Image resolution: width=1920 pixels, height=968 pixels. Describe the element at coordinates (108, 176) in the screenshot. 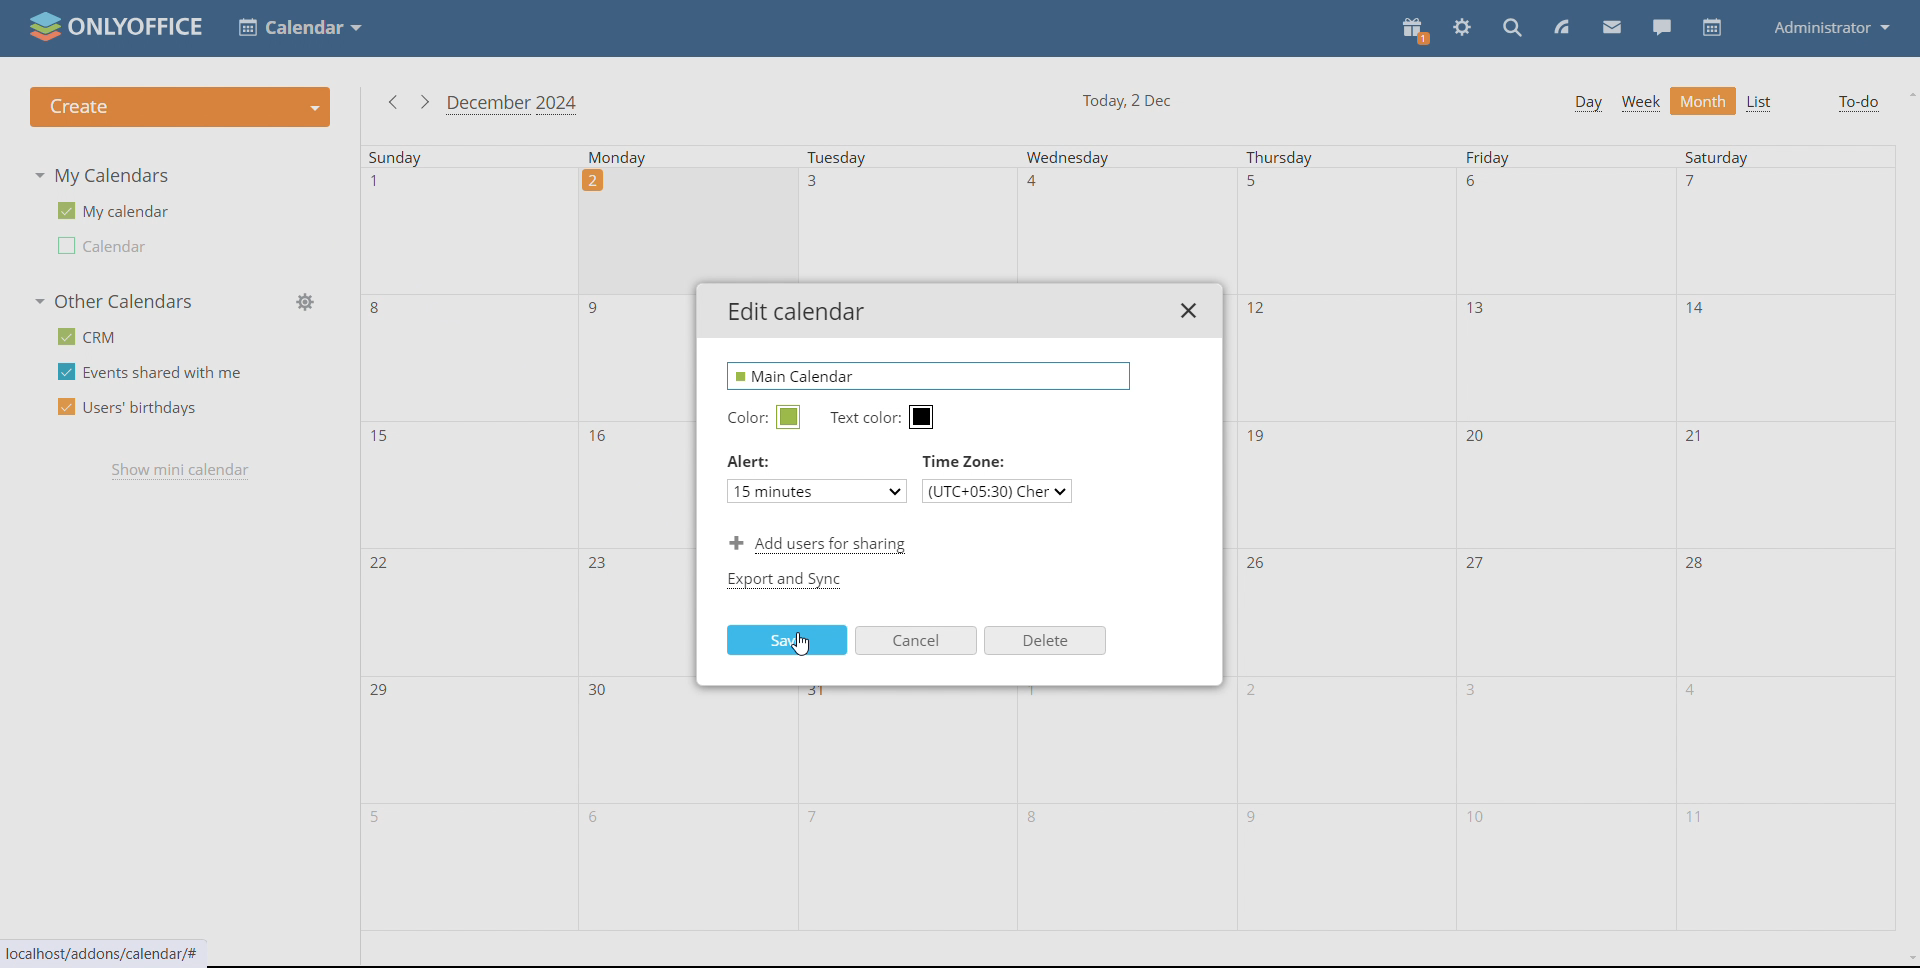

I see `my calendars` at that location.